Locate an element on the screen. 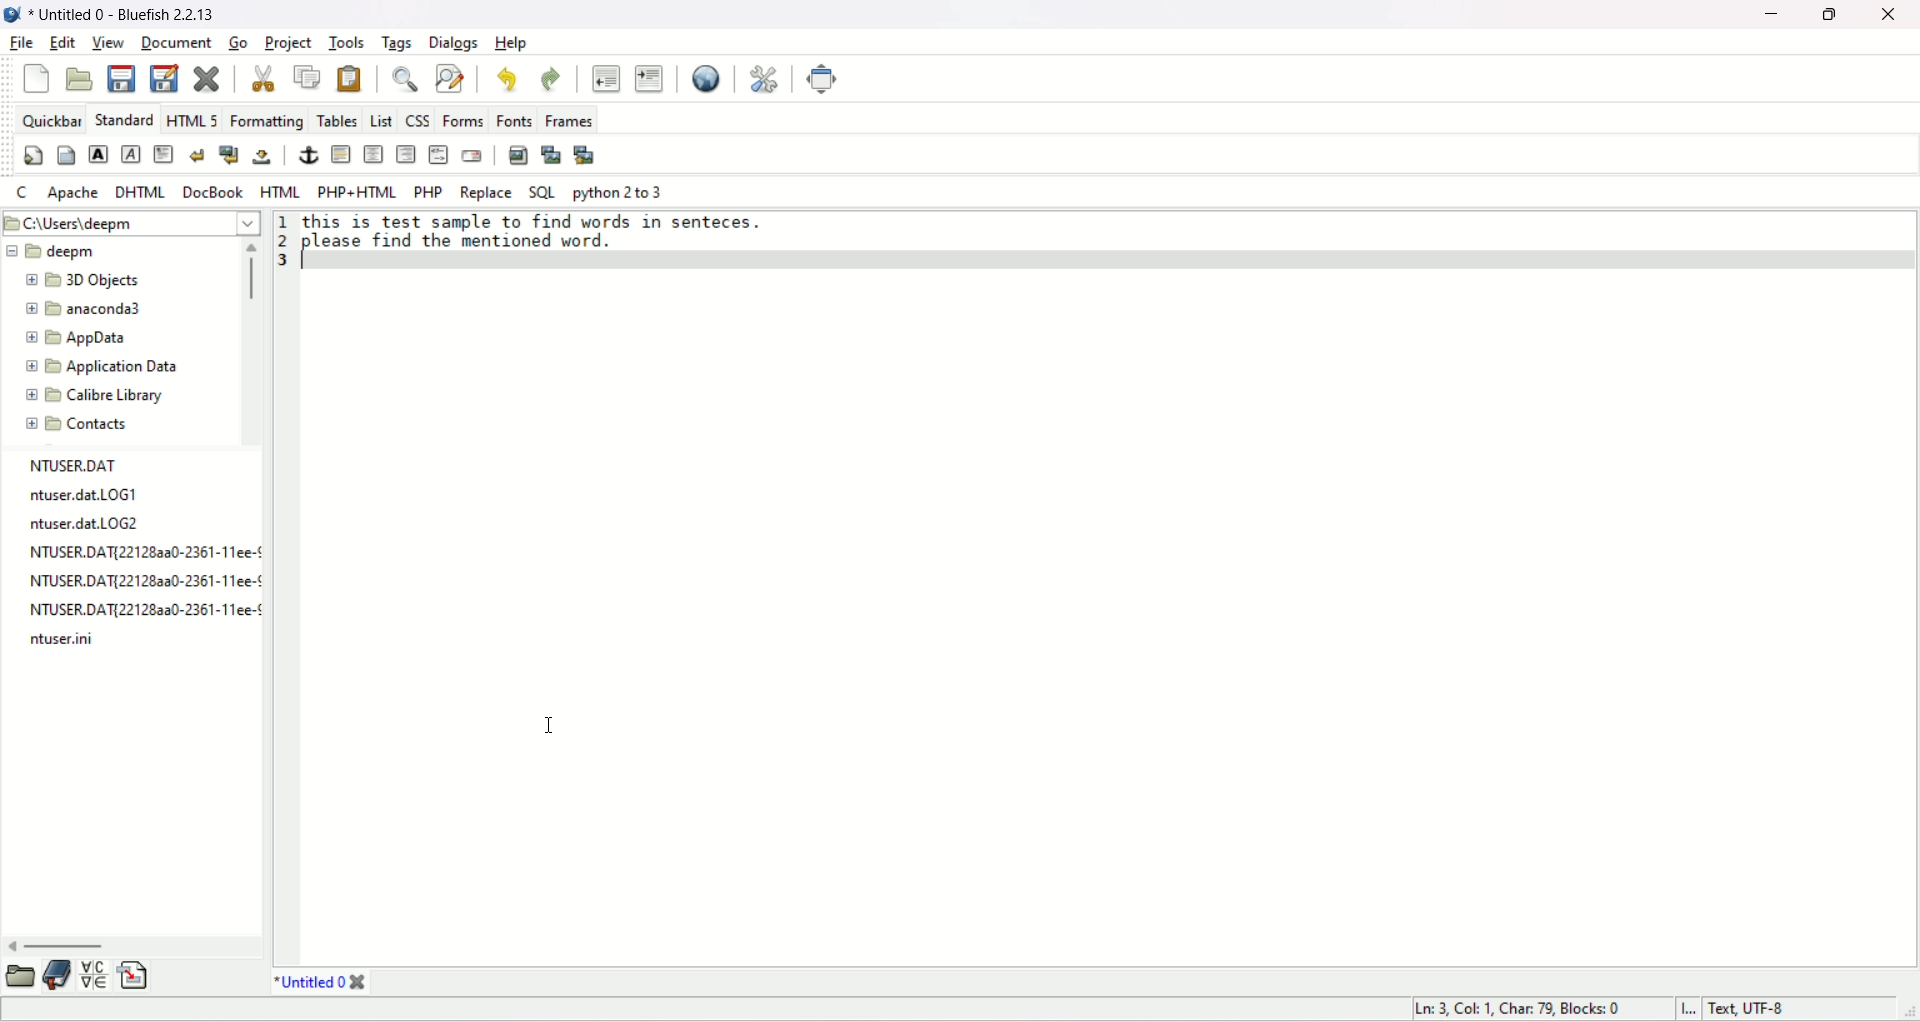  email is located at coordinates (470, 154).